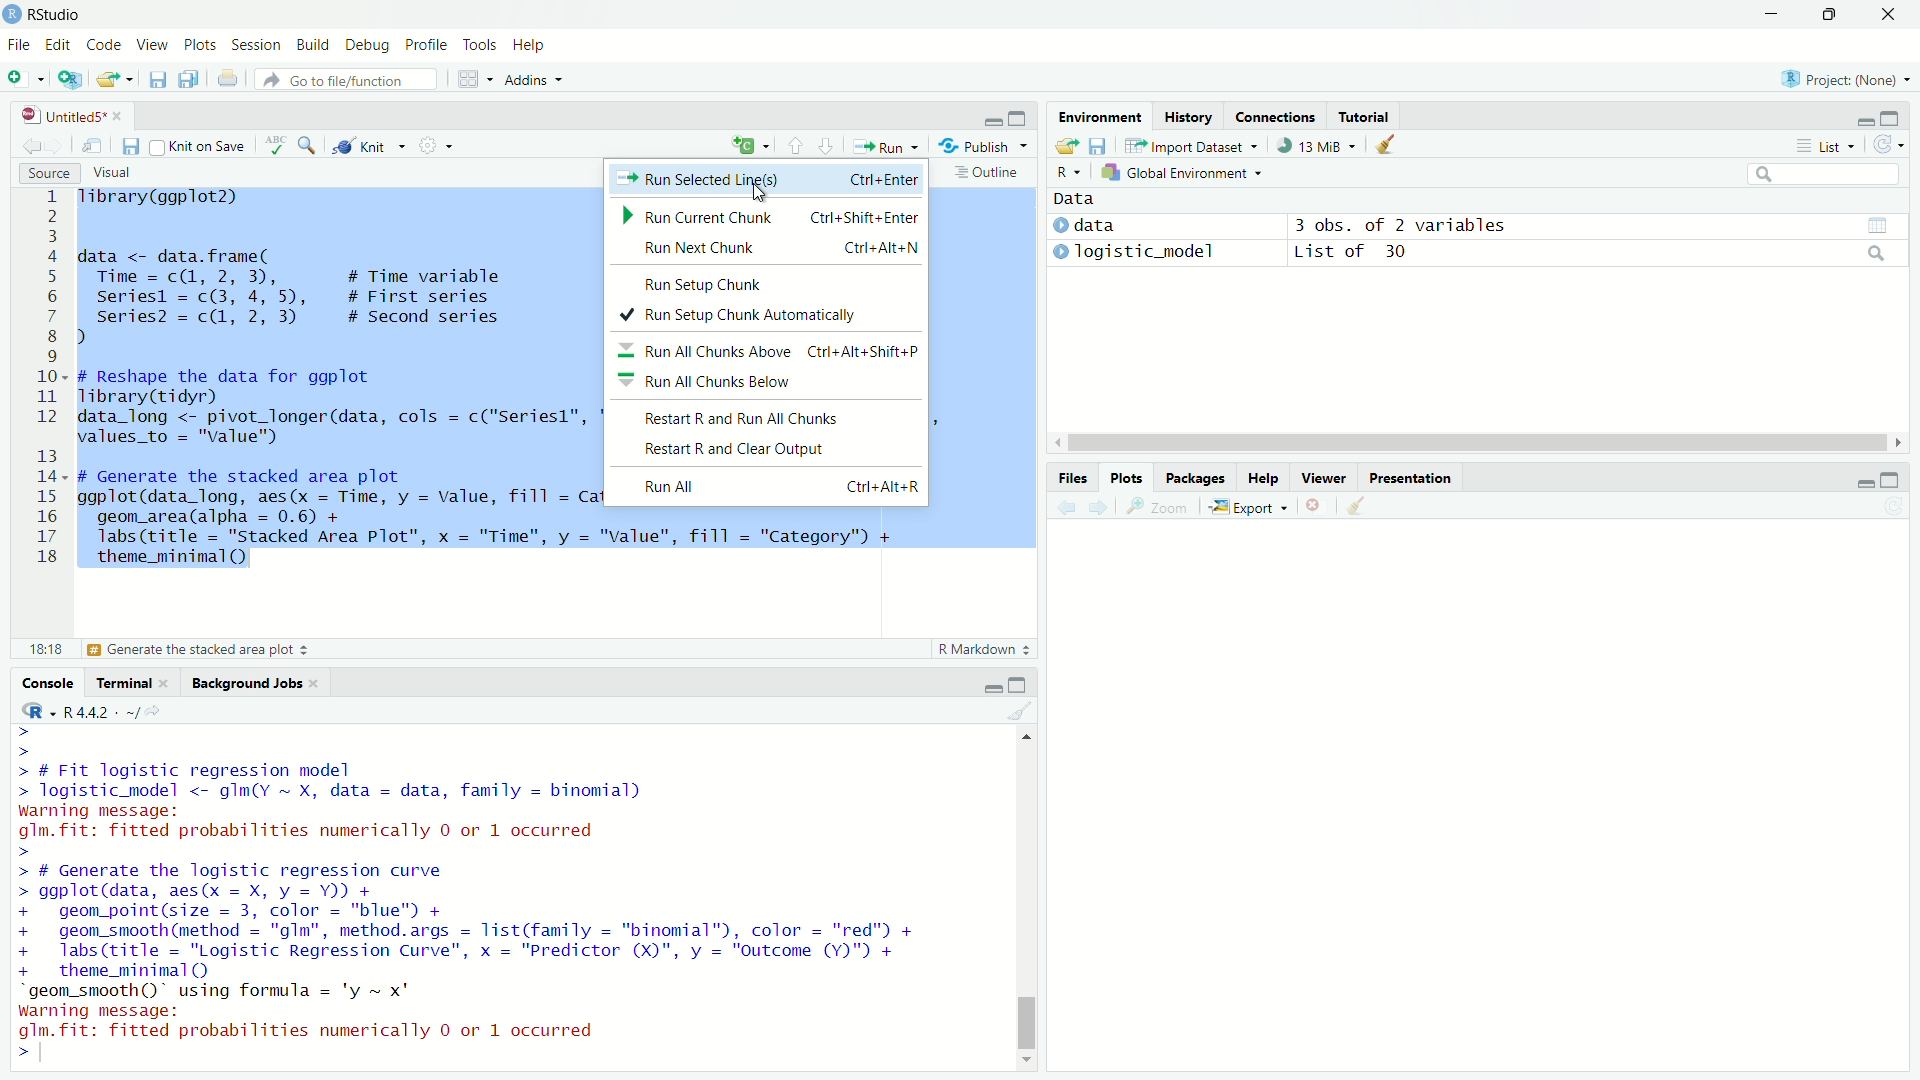 The image size is (1920, 1080). Describe the element at coordinates (1837, 16) in the screenshot. I see `maximise` at that location.